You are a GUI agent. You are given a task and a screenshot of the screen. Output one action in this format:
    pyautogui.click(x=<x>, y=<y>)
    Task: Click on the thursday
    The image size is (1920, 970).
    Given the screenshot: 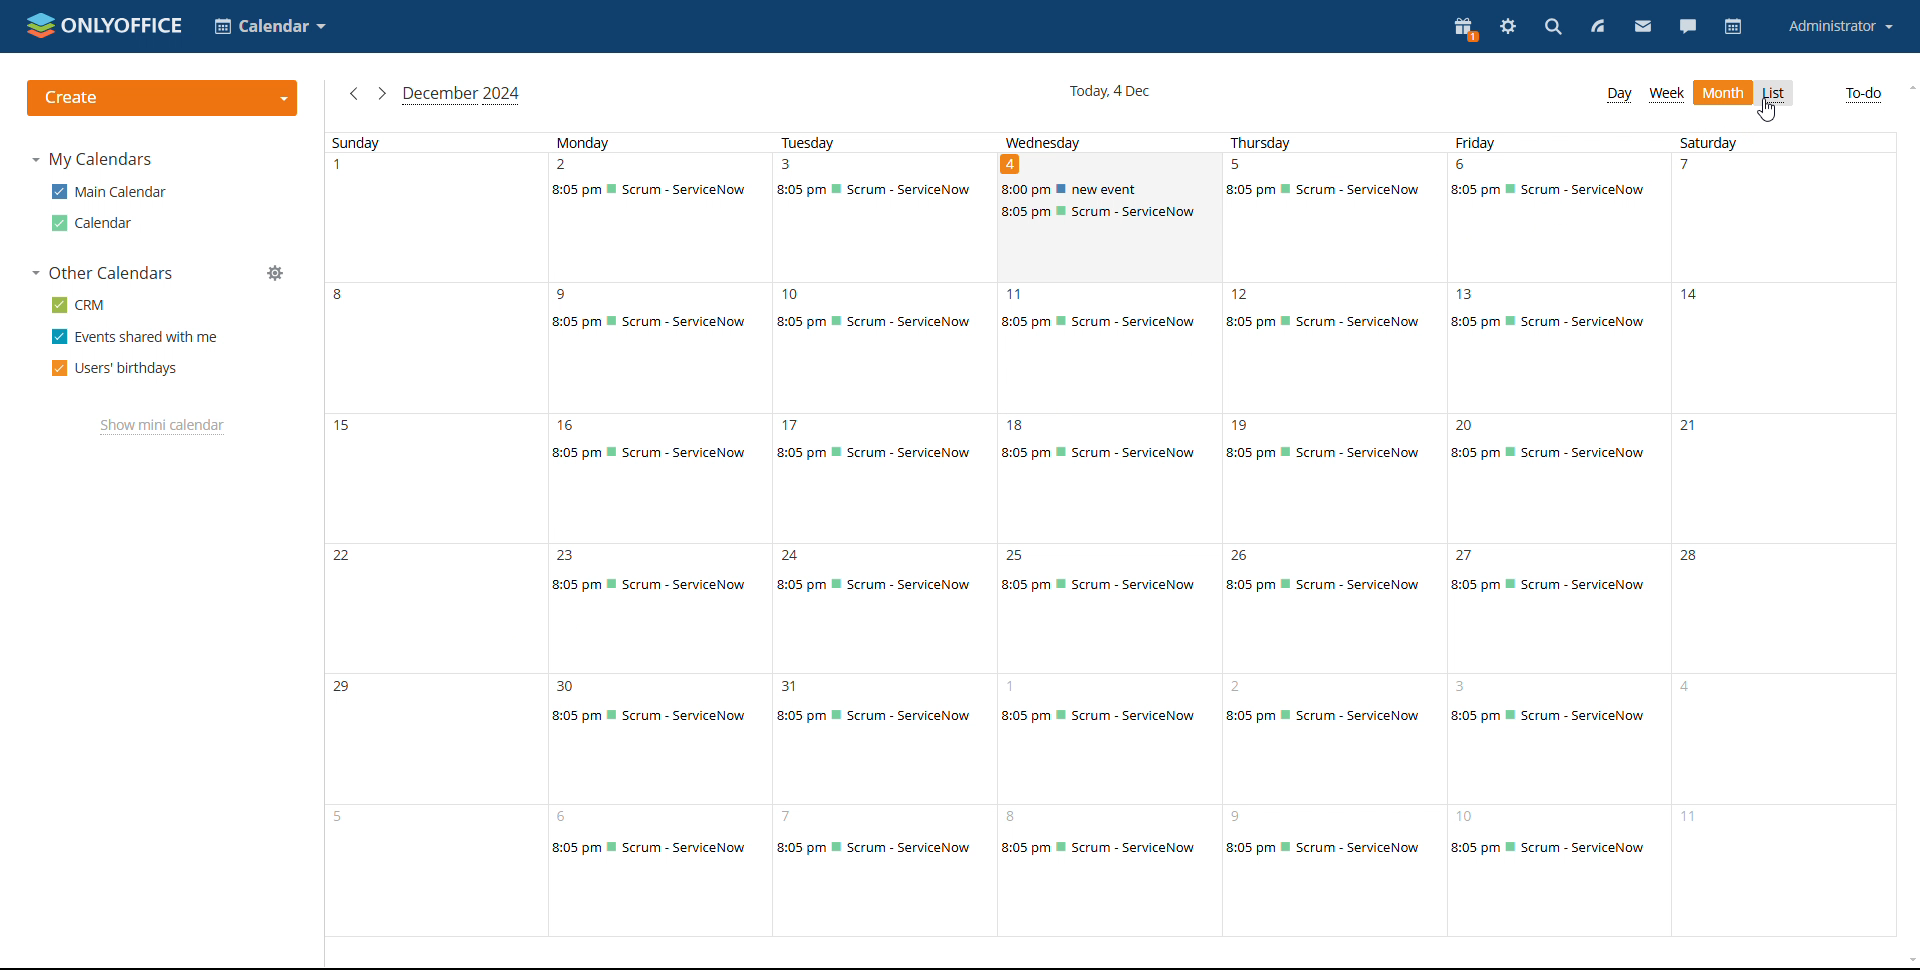 What is the action you would take?
    pyautogui.click(x=1326, y=637)
    